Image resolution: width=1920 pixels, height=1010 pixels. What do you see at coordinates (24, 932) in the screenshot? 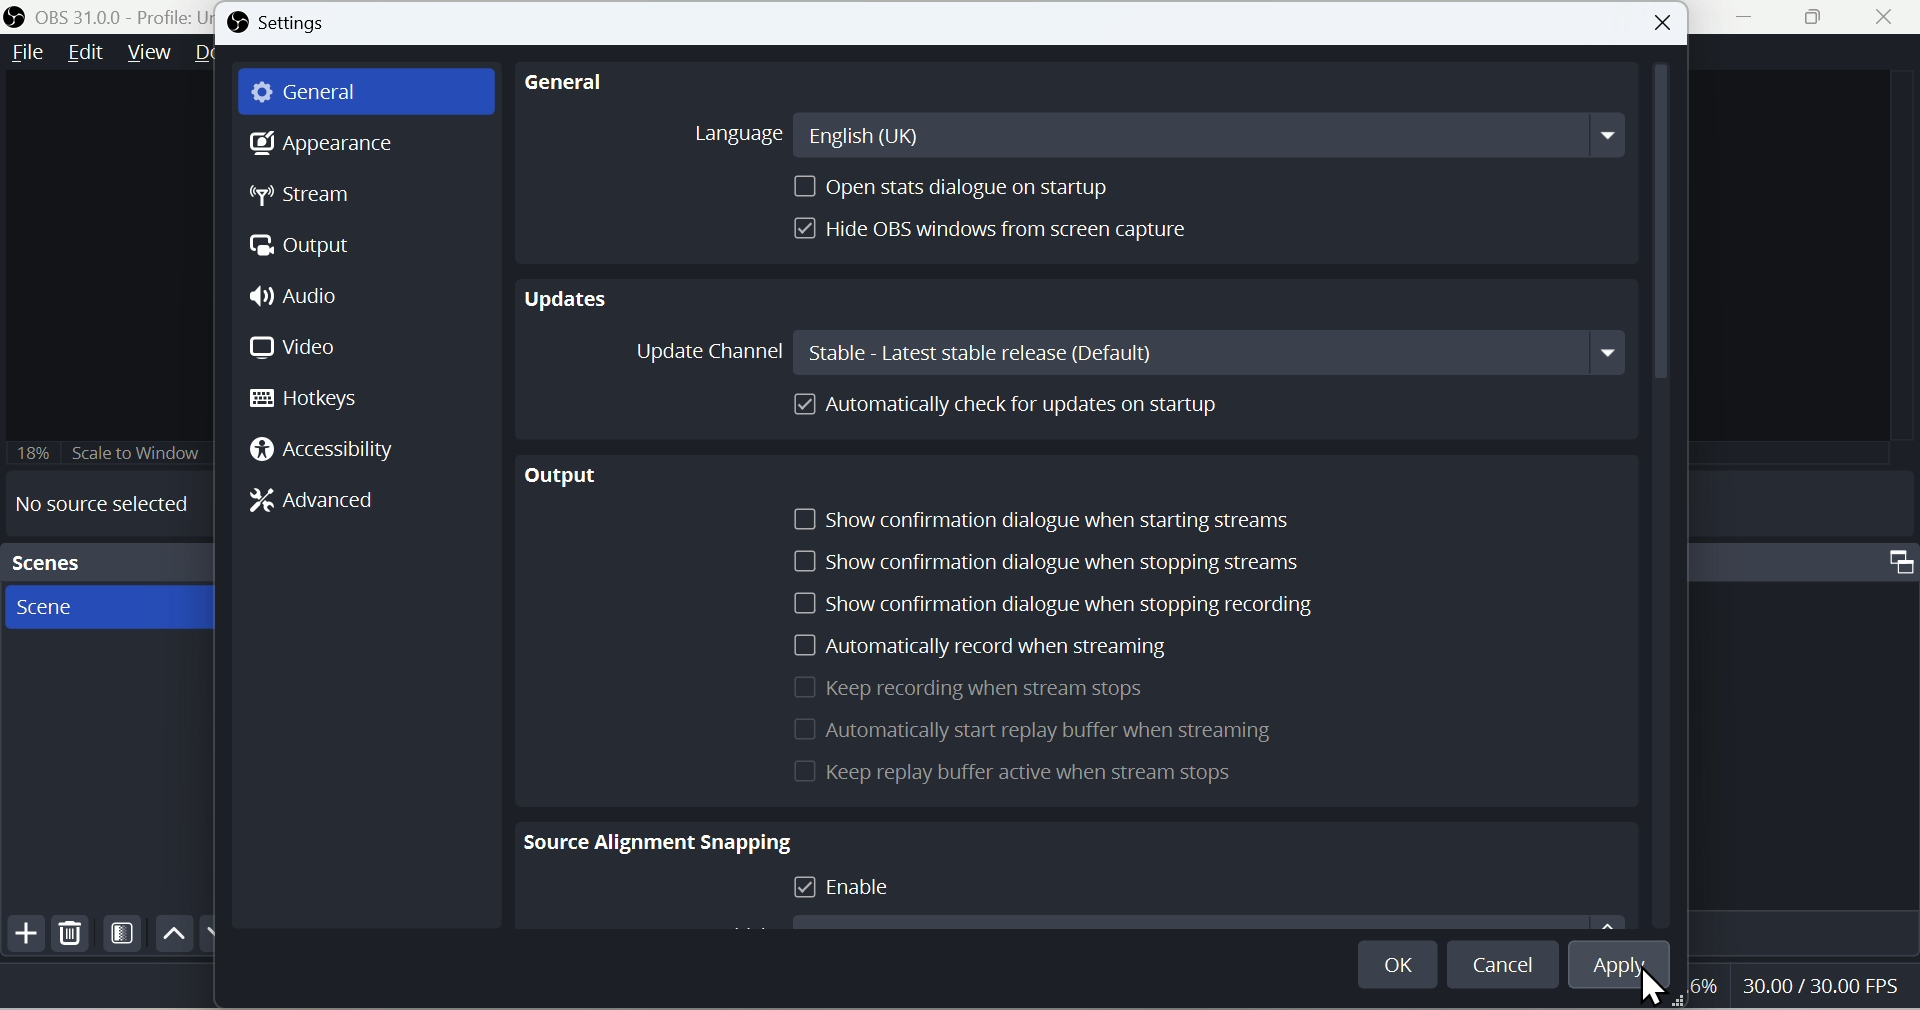
I see `Add file` at bounding box center [24, 932].